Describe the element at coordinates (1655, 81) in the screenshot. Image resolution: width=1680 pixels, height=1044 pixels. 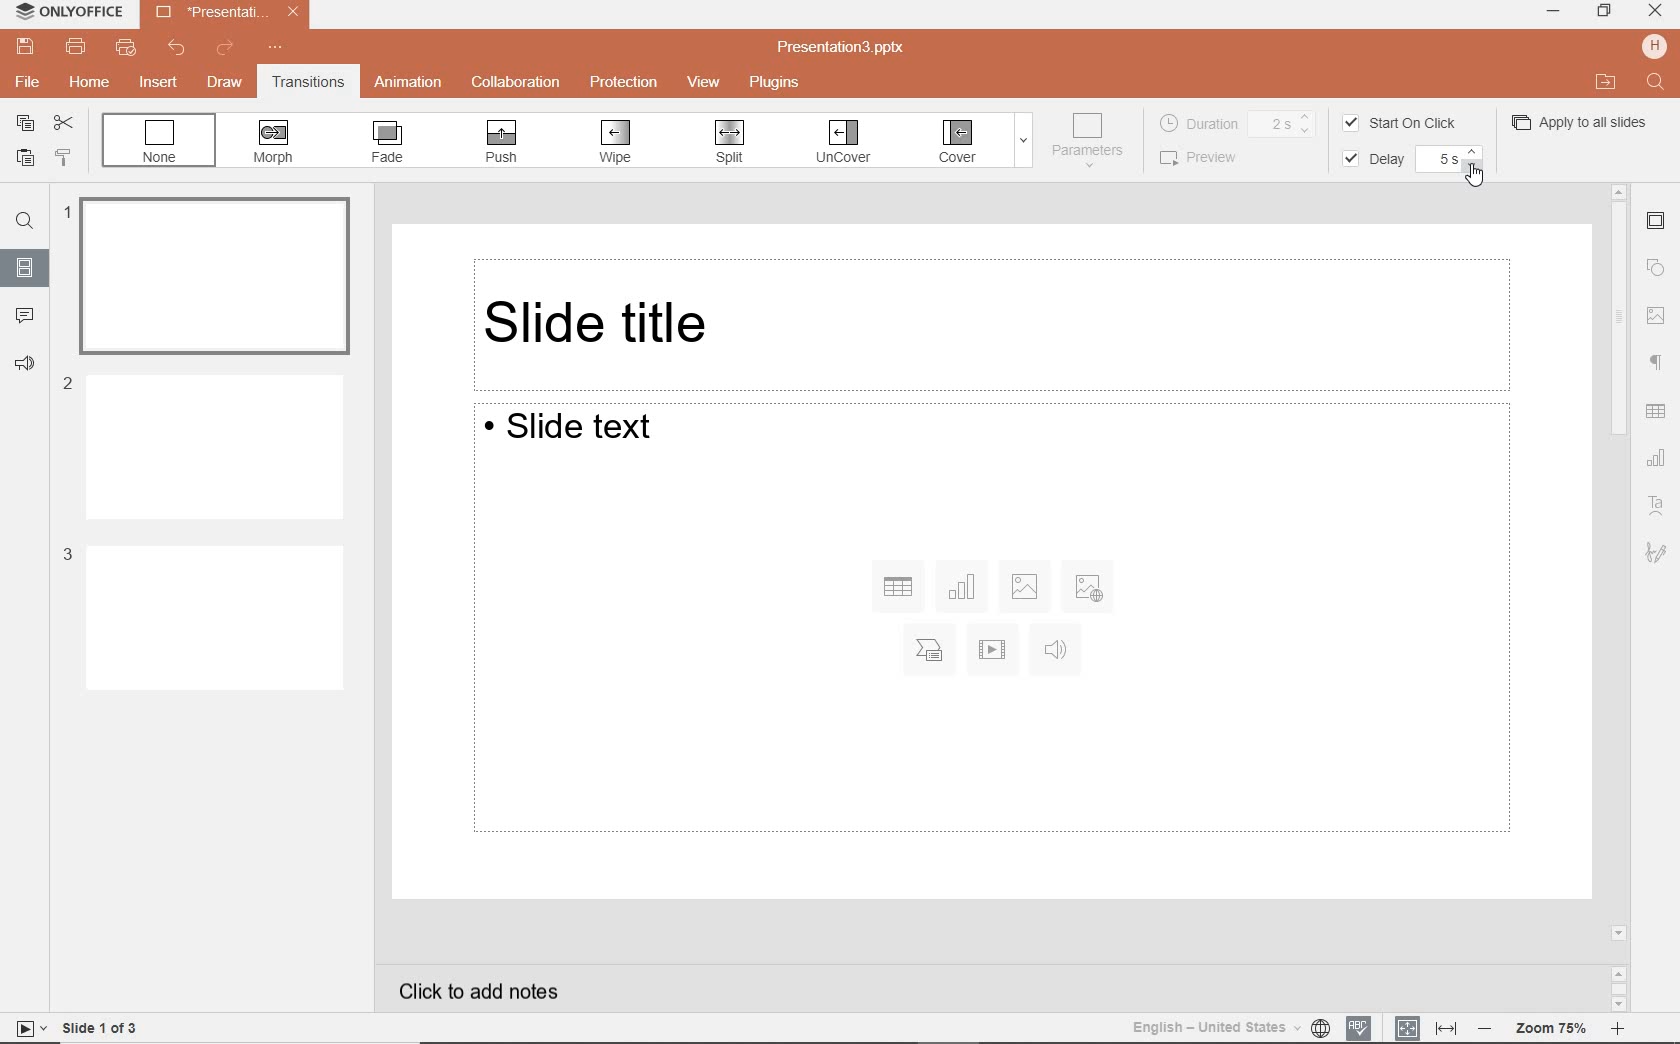
I see `FIND` at that location.